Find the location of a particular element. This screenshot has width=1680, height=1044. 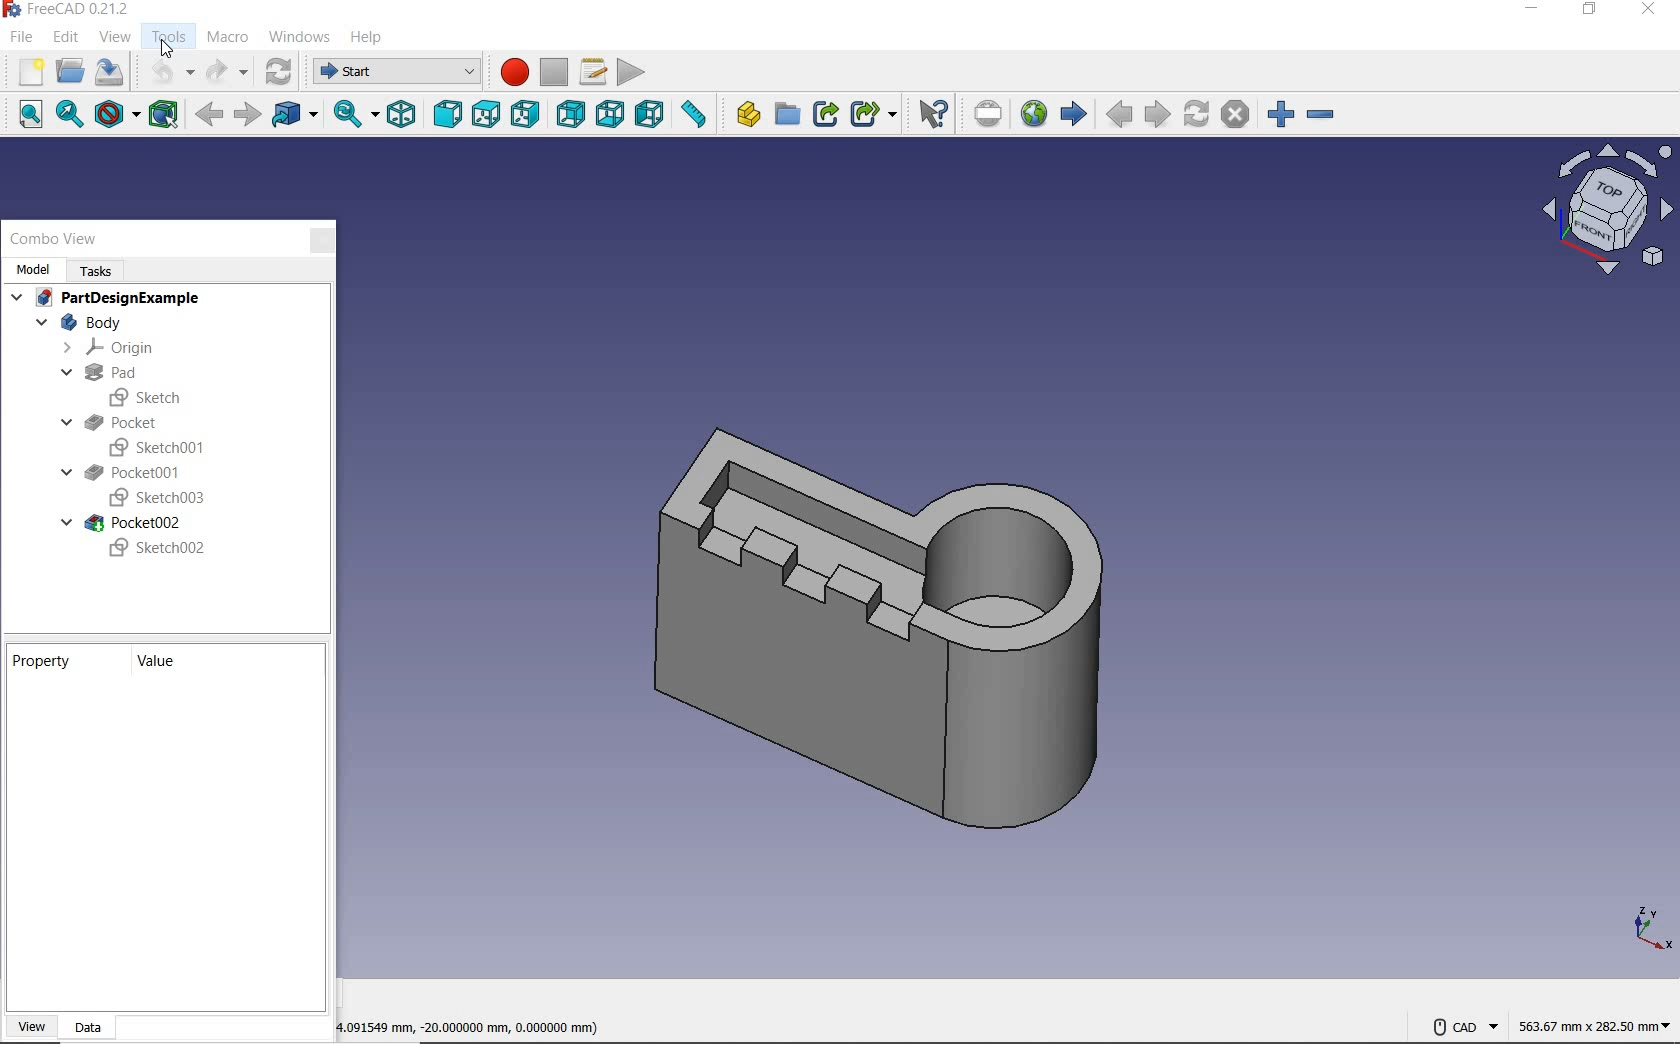

Sketch is located at coordinates (152, 396).